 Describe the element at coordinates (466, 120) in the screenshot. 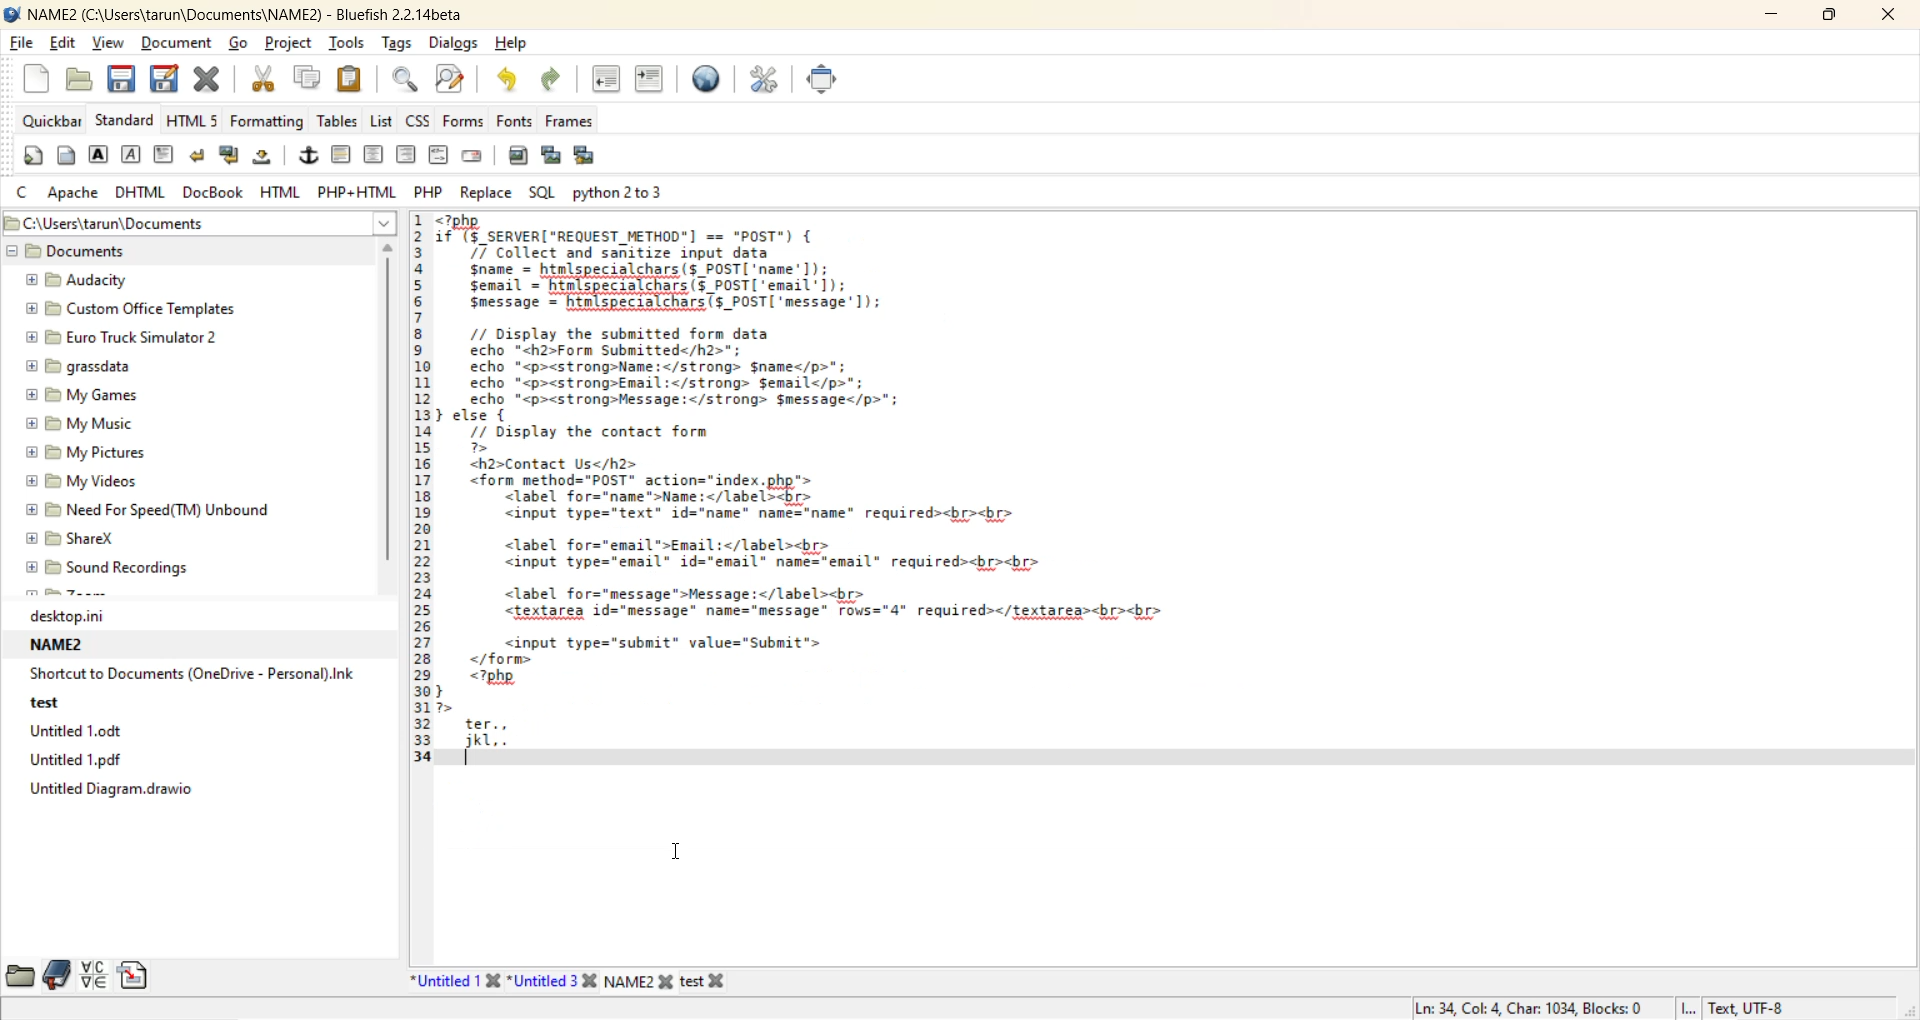

I see `forms` at that location.